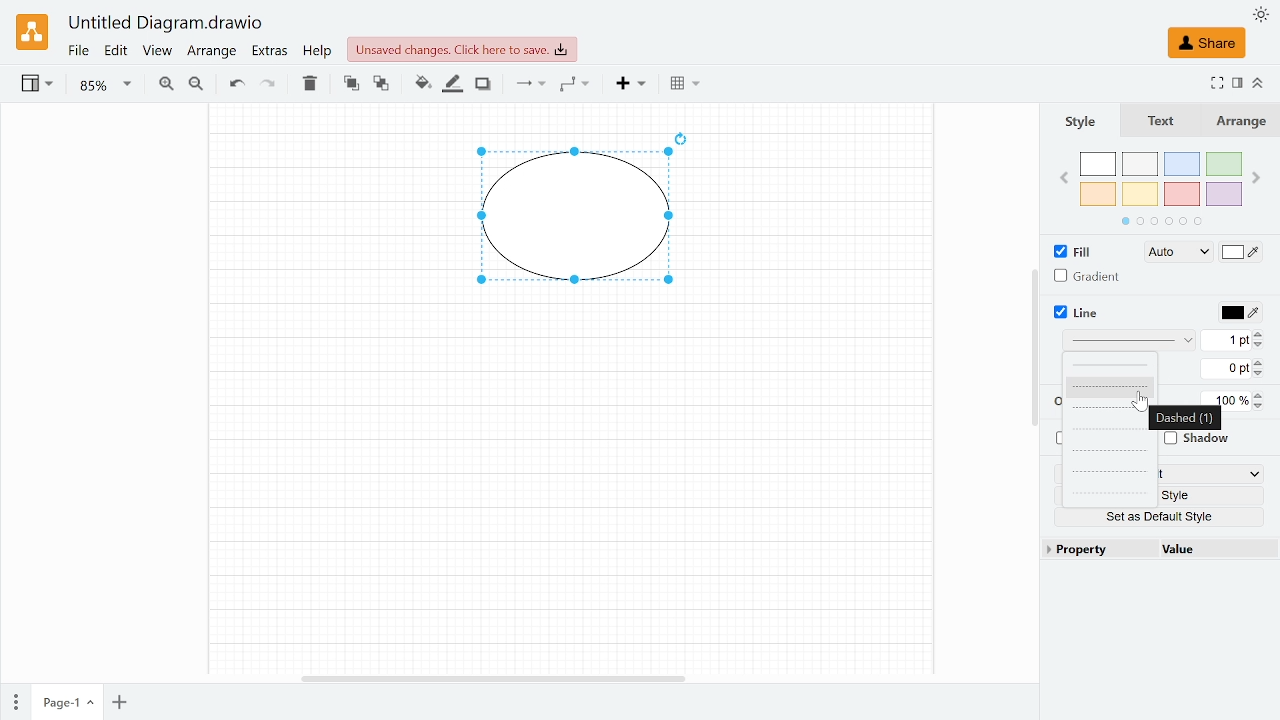 The width and height of the screenshot is (1280, 720). What do you see at coordinates (122, 703) in the screenshot?
I see `Add page` at bounding box center [122, 703].